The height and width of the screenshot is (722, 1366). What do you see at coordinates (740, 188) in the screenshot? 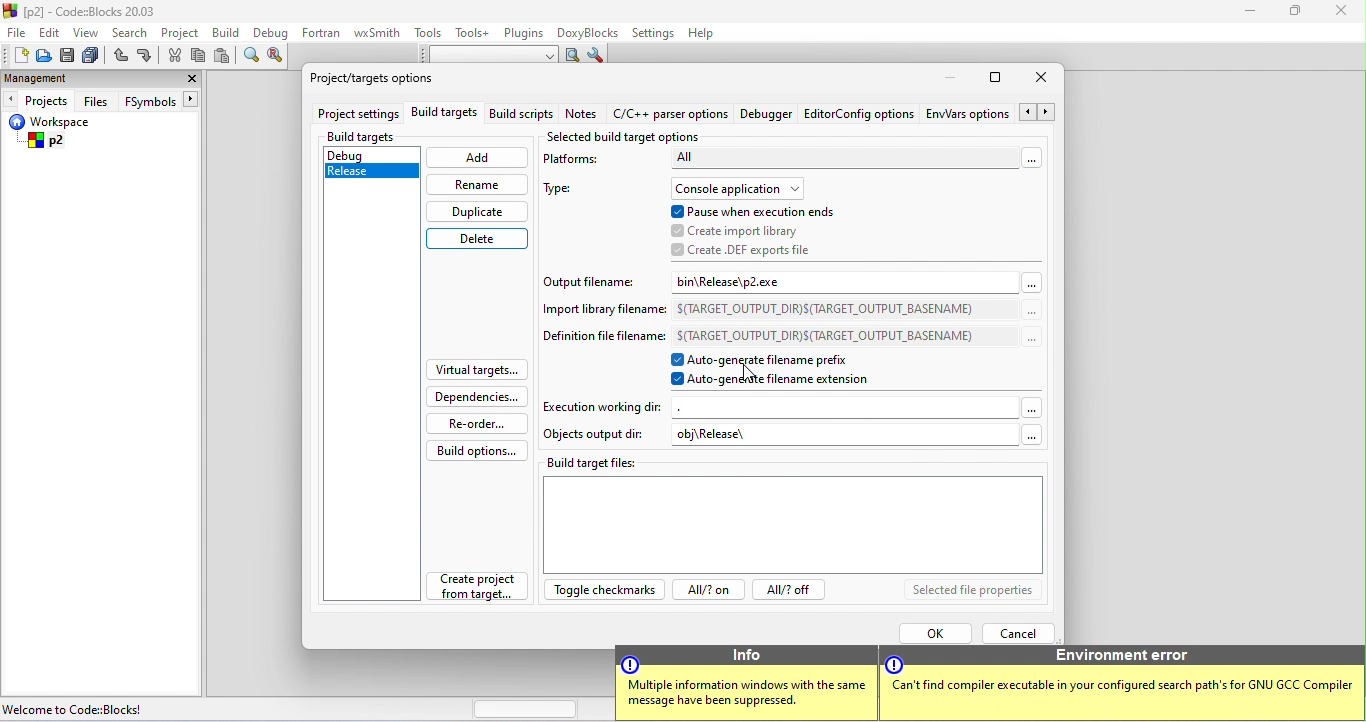
I see `Console application` at bounding box center [740, 188].